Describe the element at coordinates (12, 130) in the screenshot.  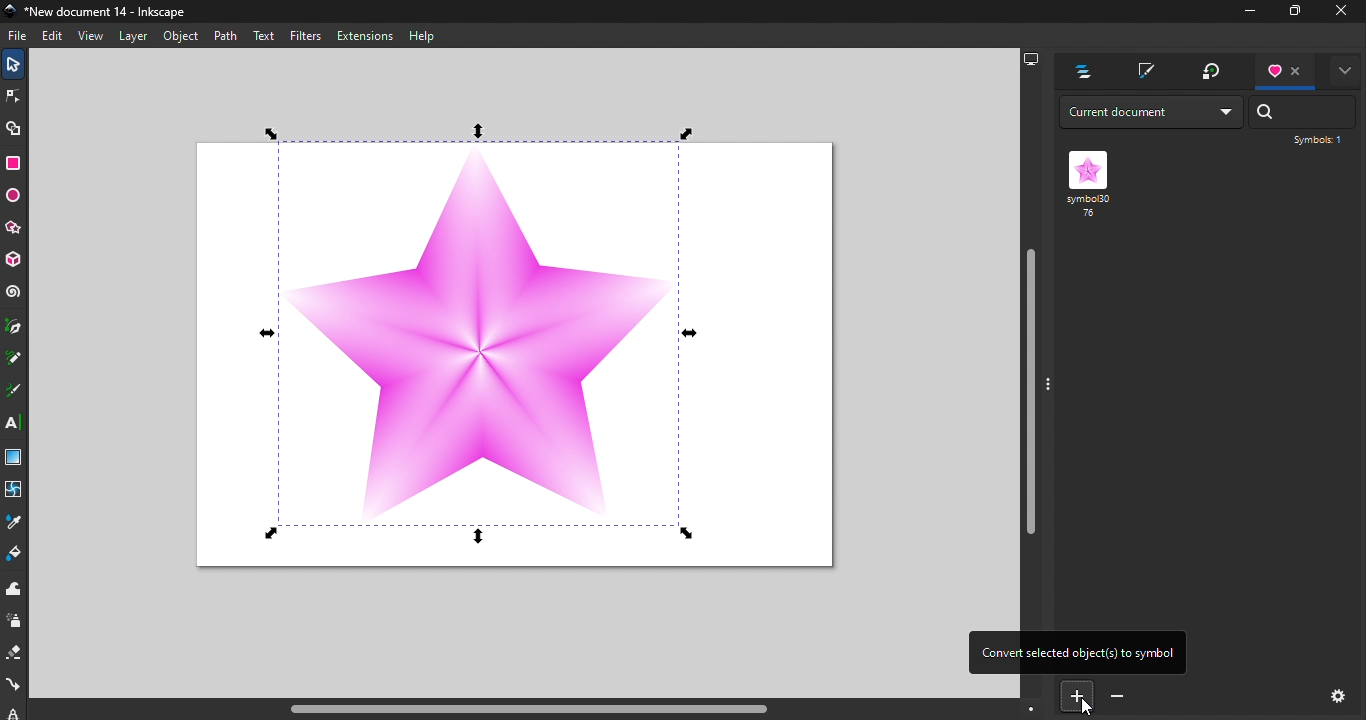
I see `Shape builder tool` at that location.